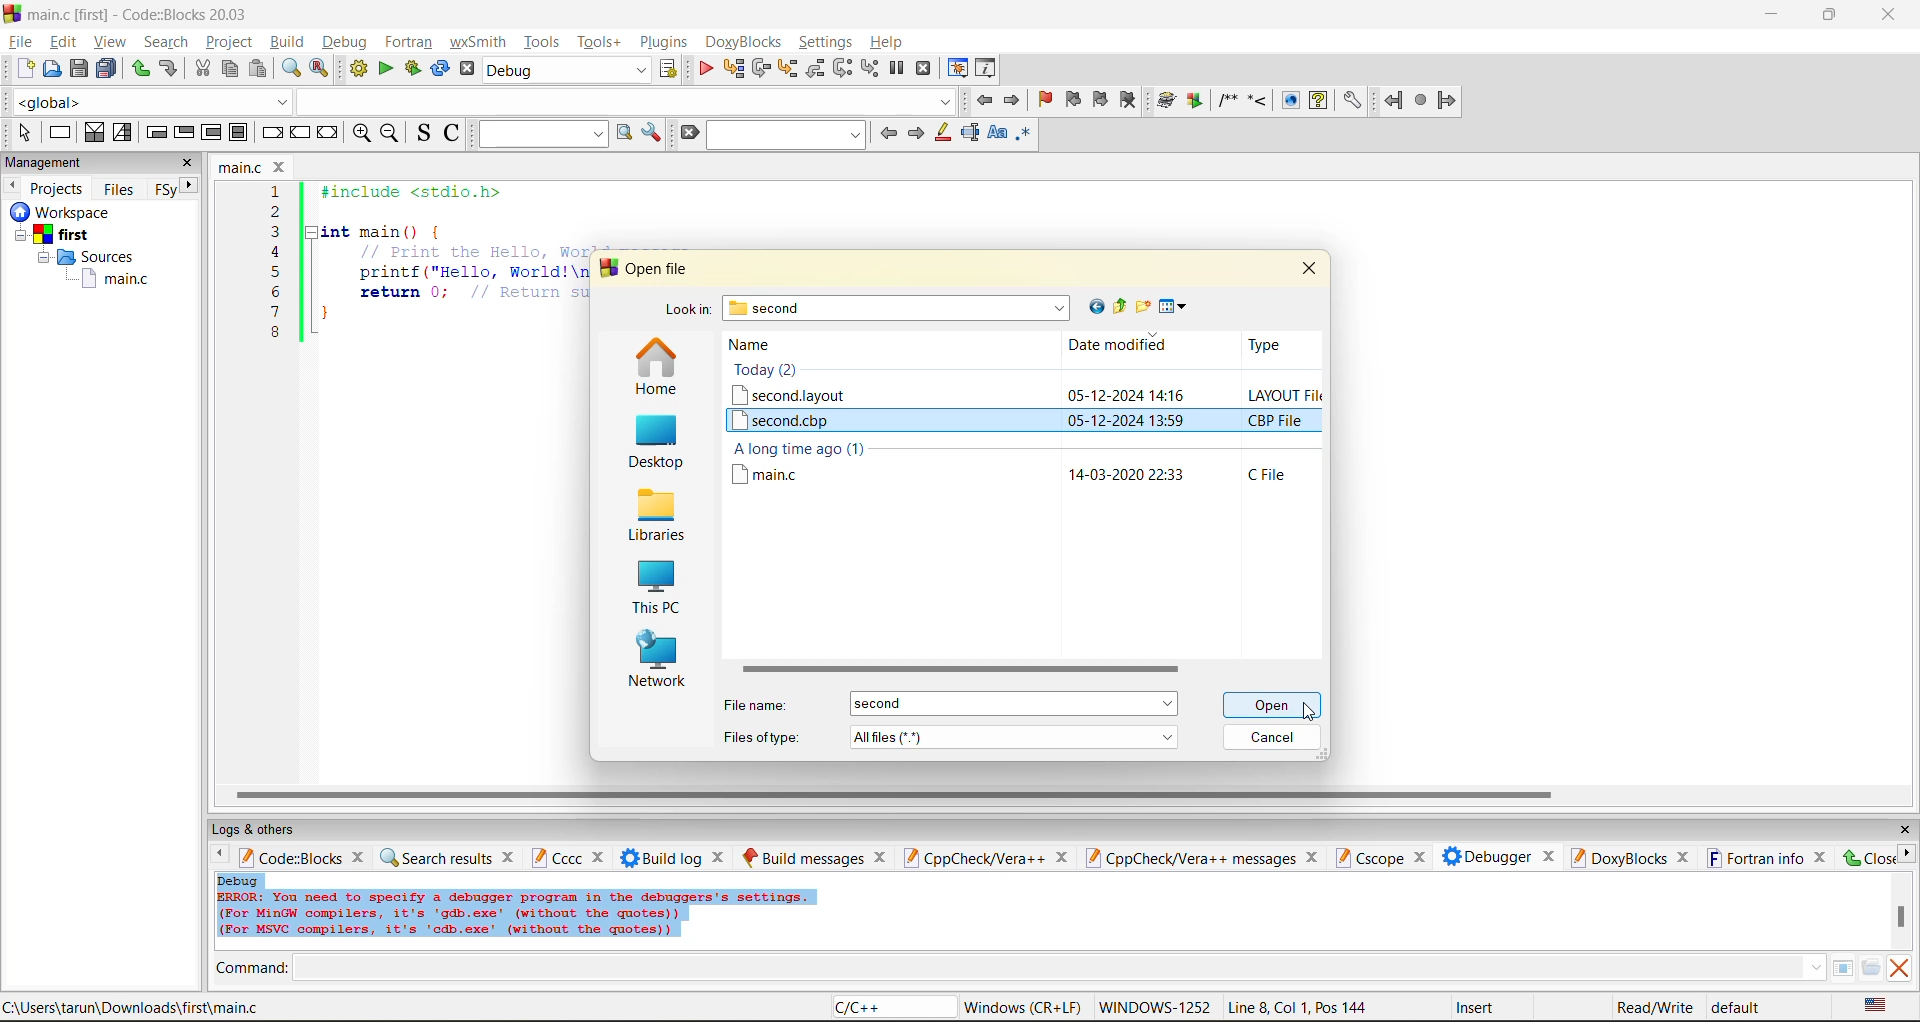 The image size is (1920, 1022). Describe the element at coordinates (654, 590) in the screenshot. I see `this pc` at that location.